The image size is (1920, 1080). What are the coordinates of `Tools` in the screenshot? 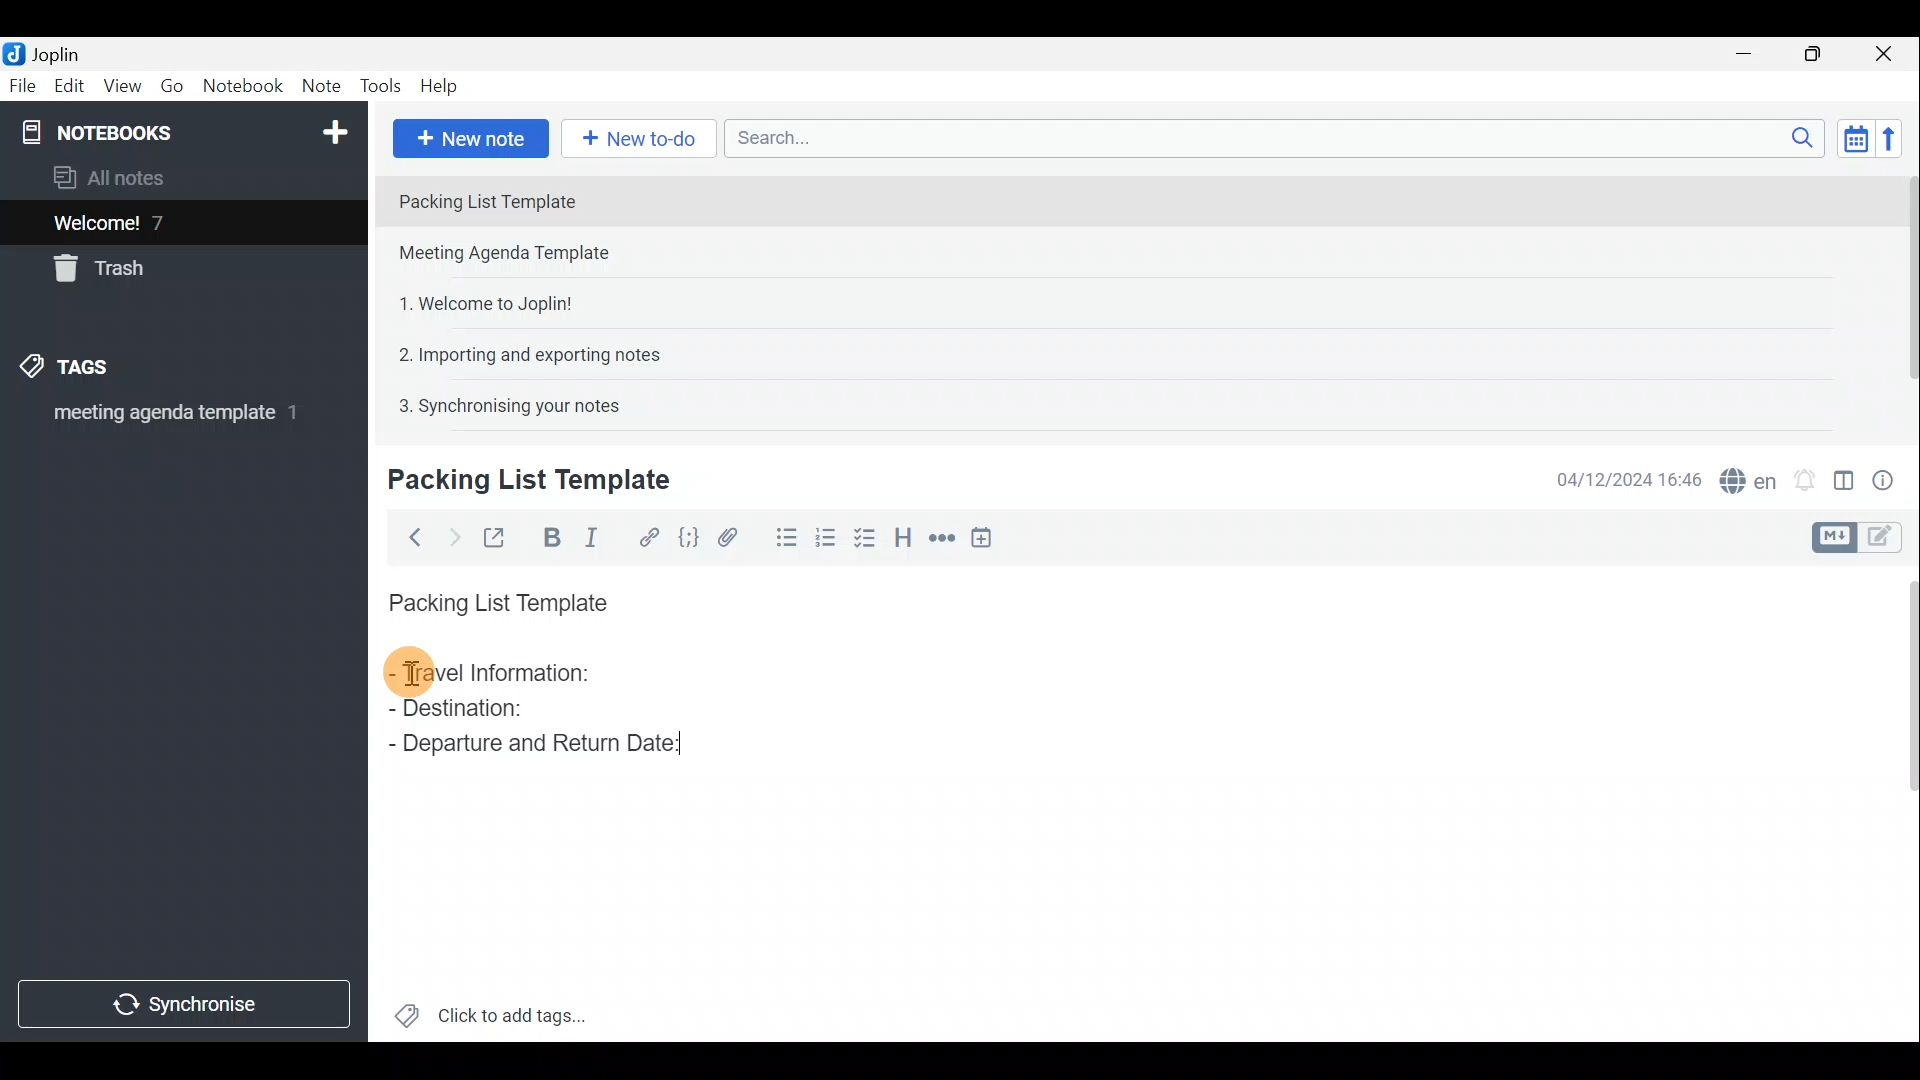 It's located at (383, 87).